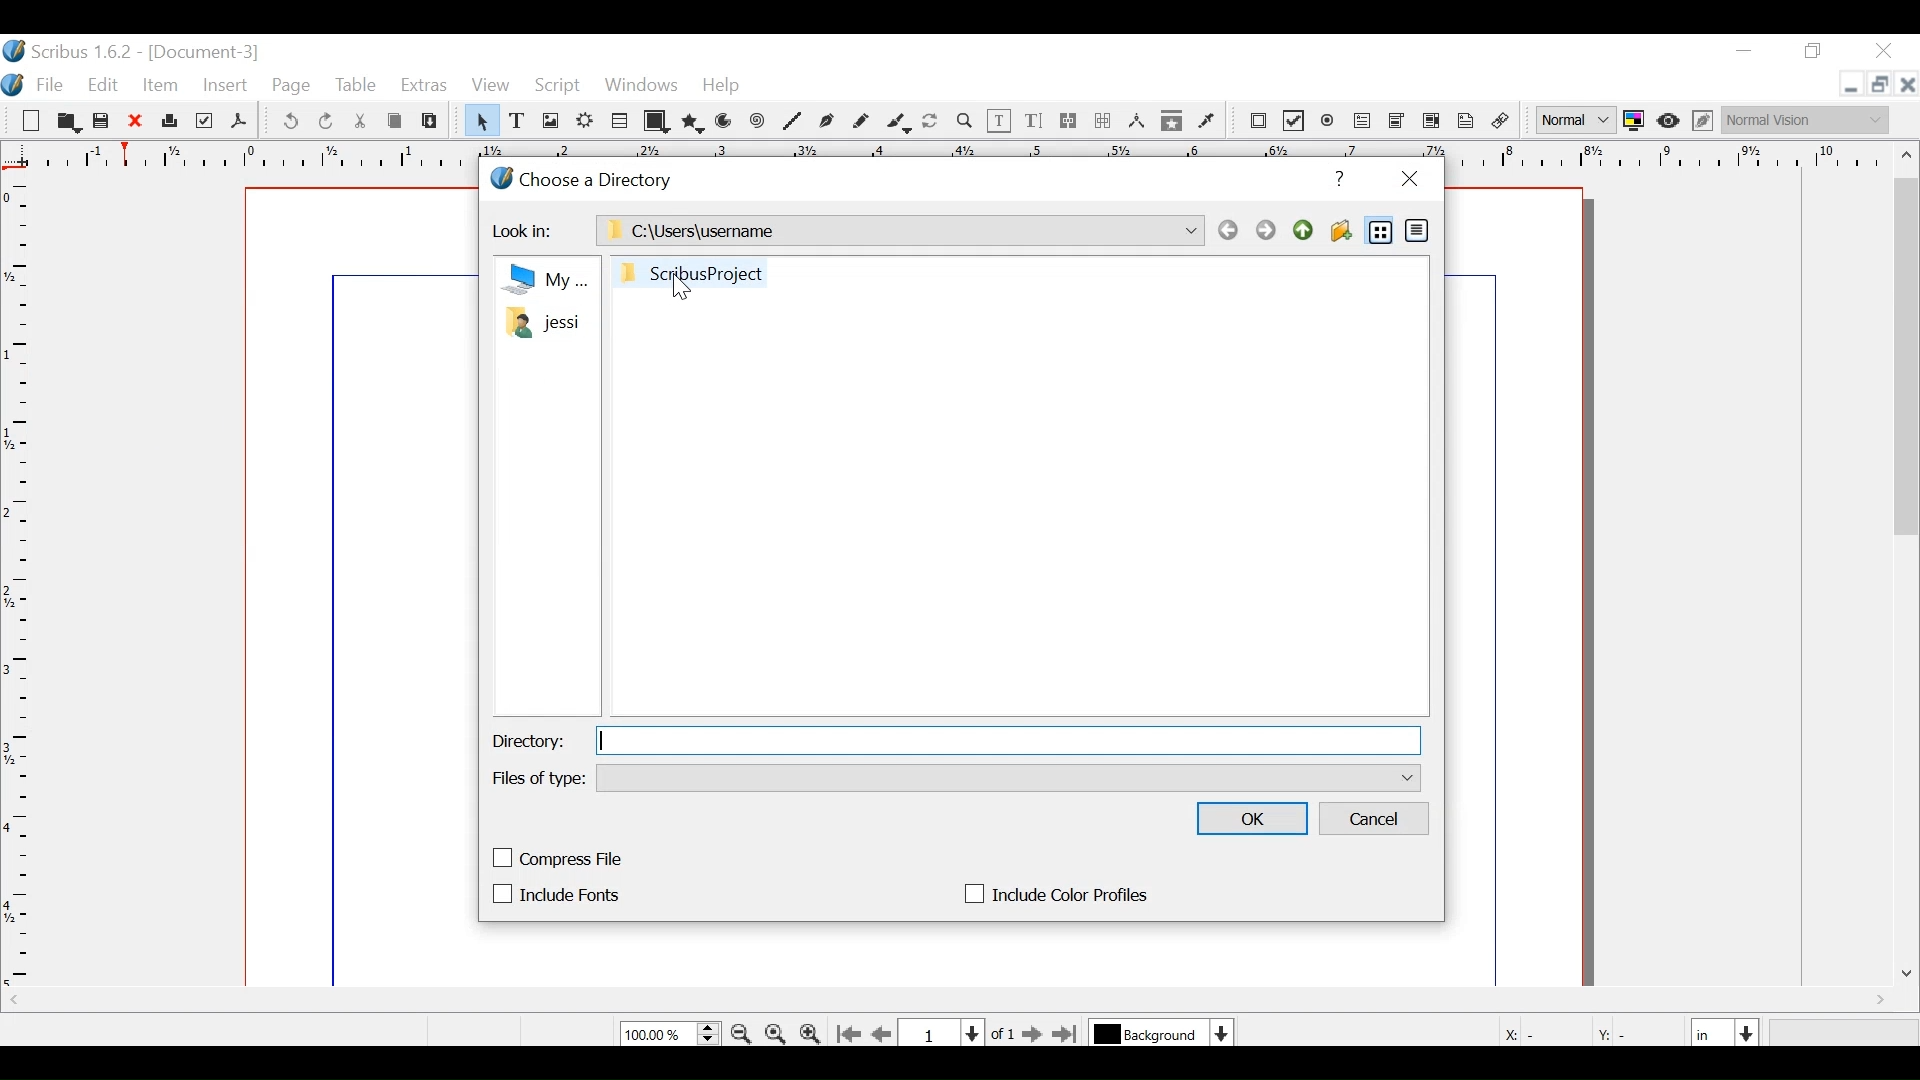 The height and width of the screenshot is (1080, 1920). What do you see at coordinates (1136, 121) in the screenshot?
I see `Measurements` at bounding box center [1136, 121].